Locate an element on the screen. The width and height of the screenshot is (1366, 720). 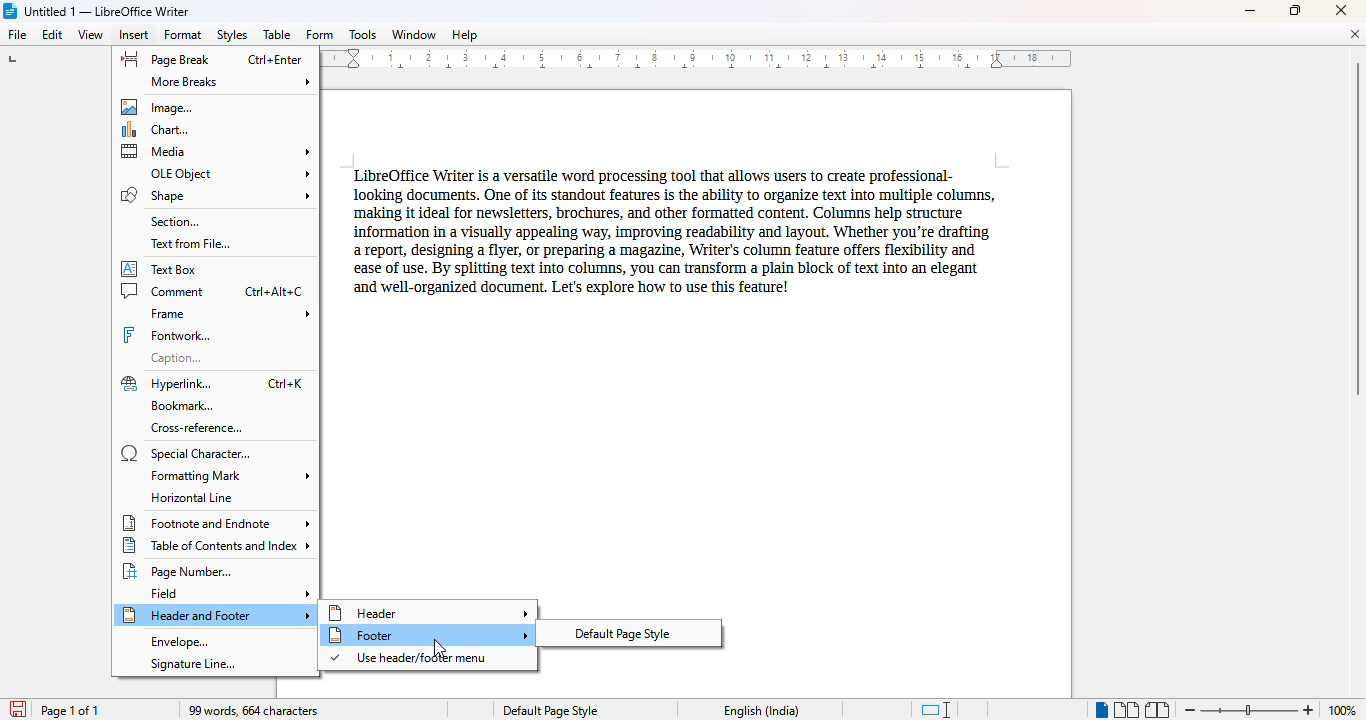
tools is located at coordinates (362, 35).